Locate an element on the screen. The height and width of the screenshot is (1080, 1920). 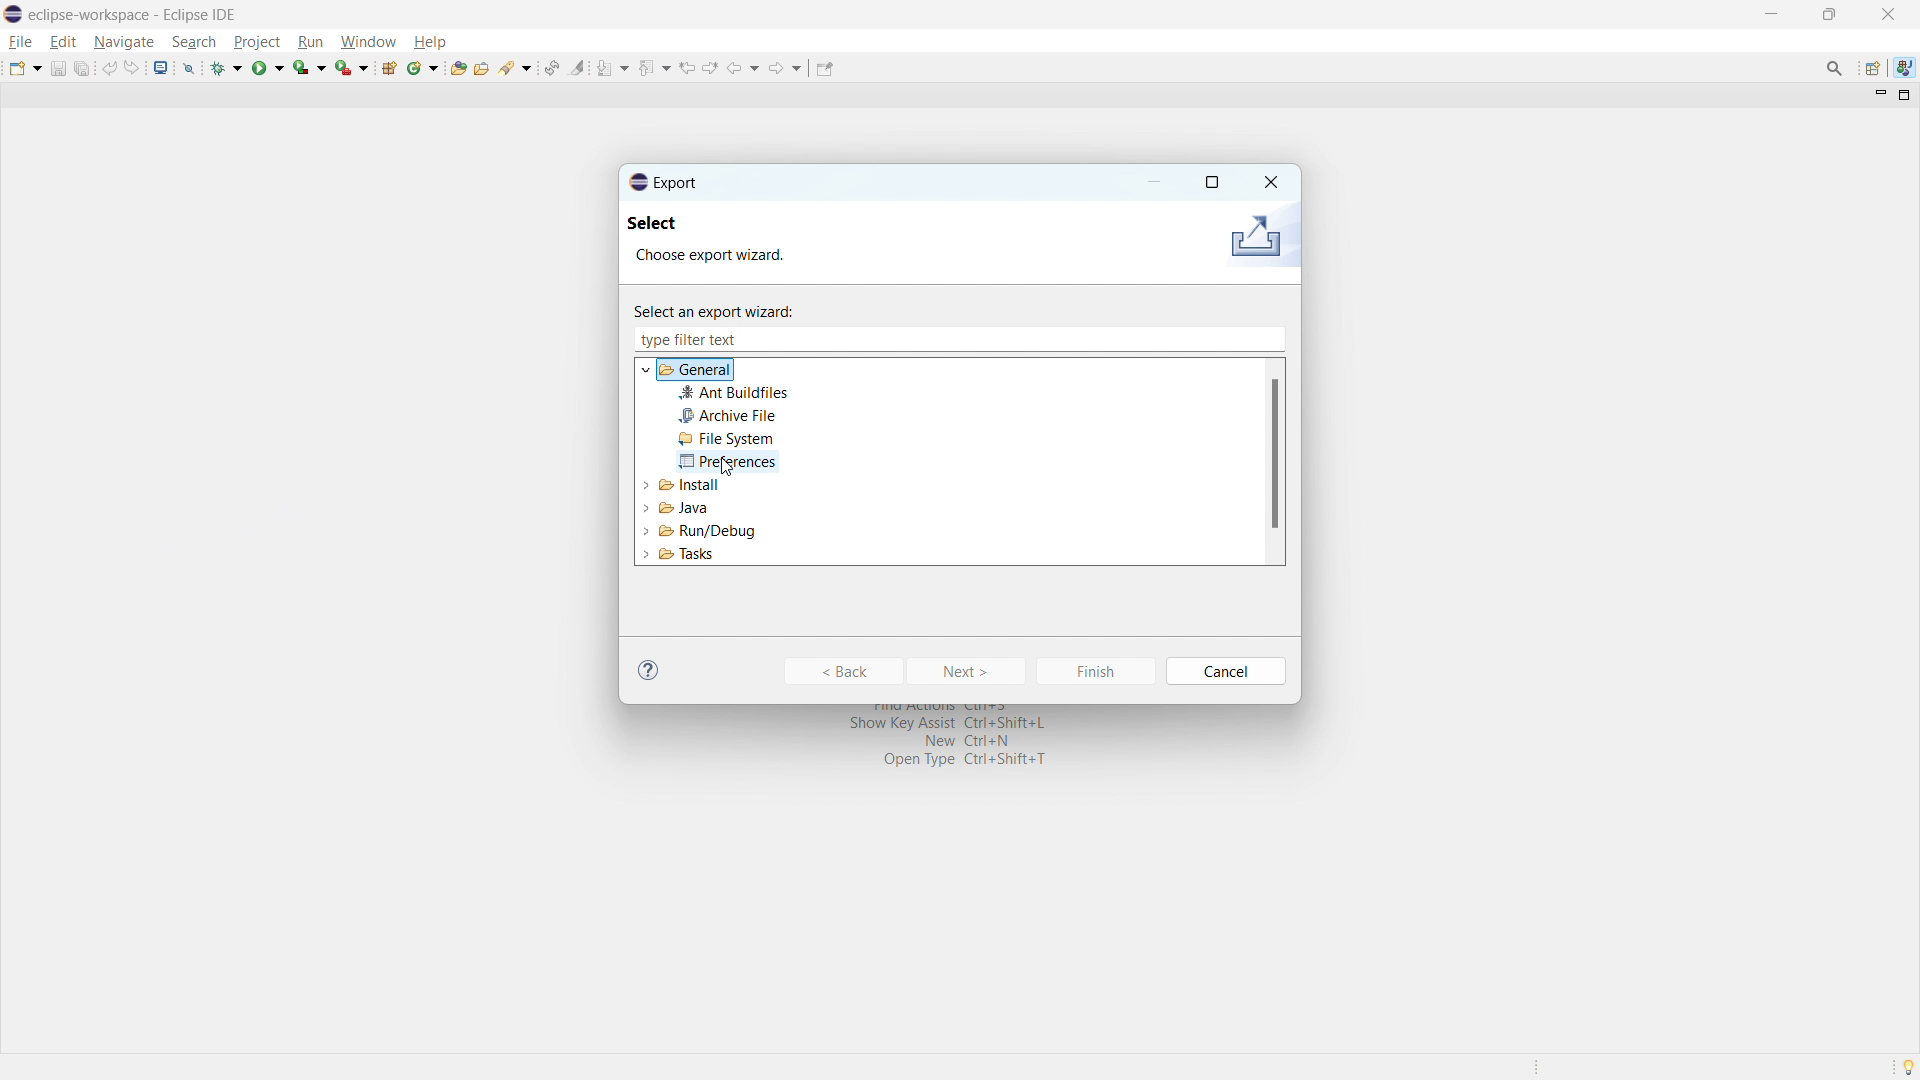
expand general is located at coordinates (647, 369).